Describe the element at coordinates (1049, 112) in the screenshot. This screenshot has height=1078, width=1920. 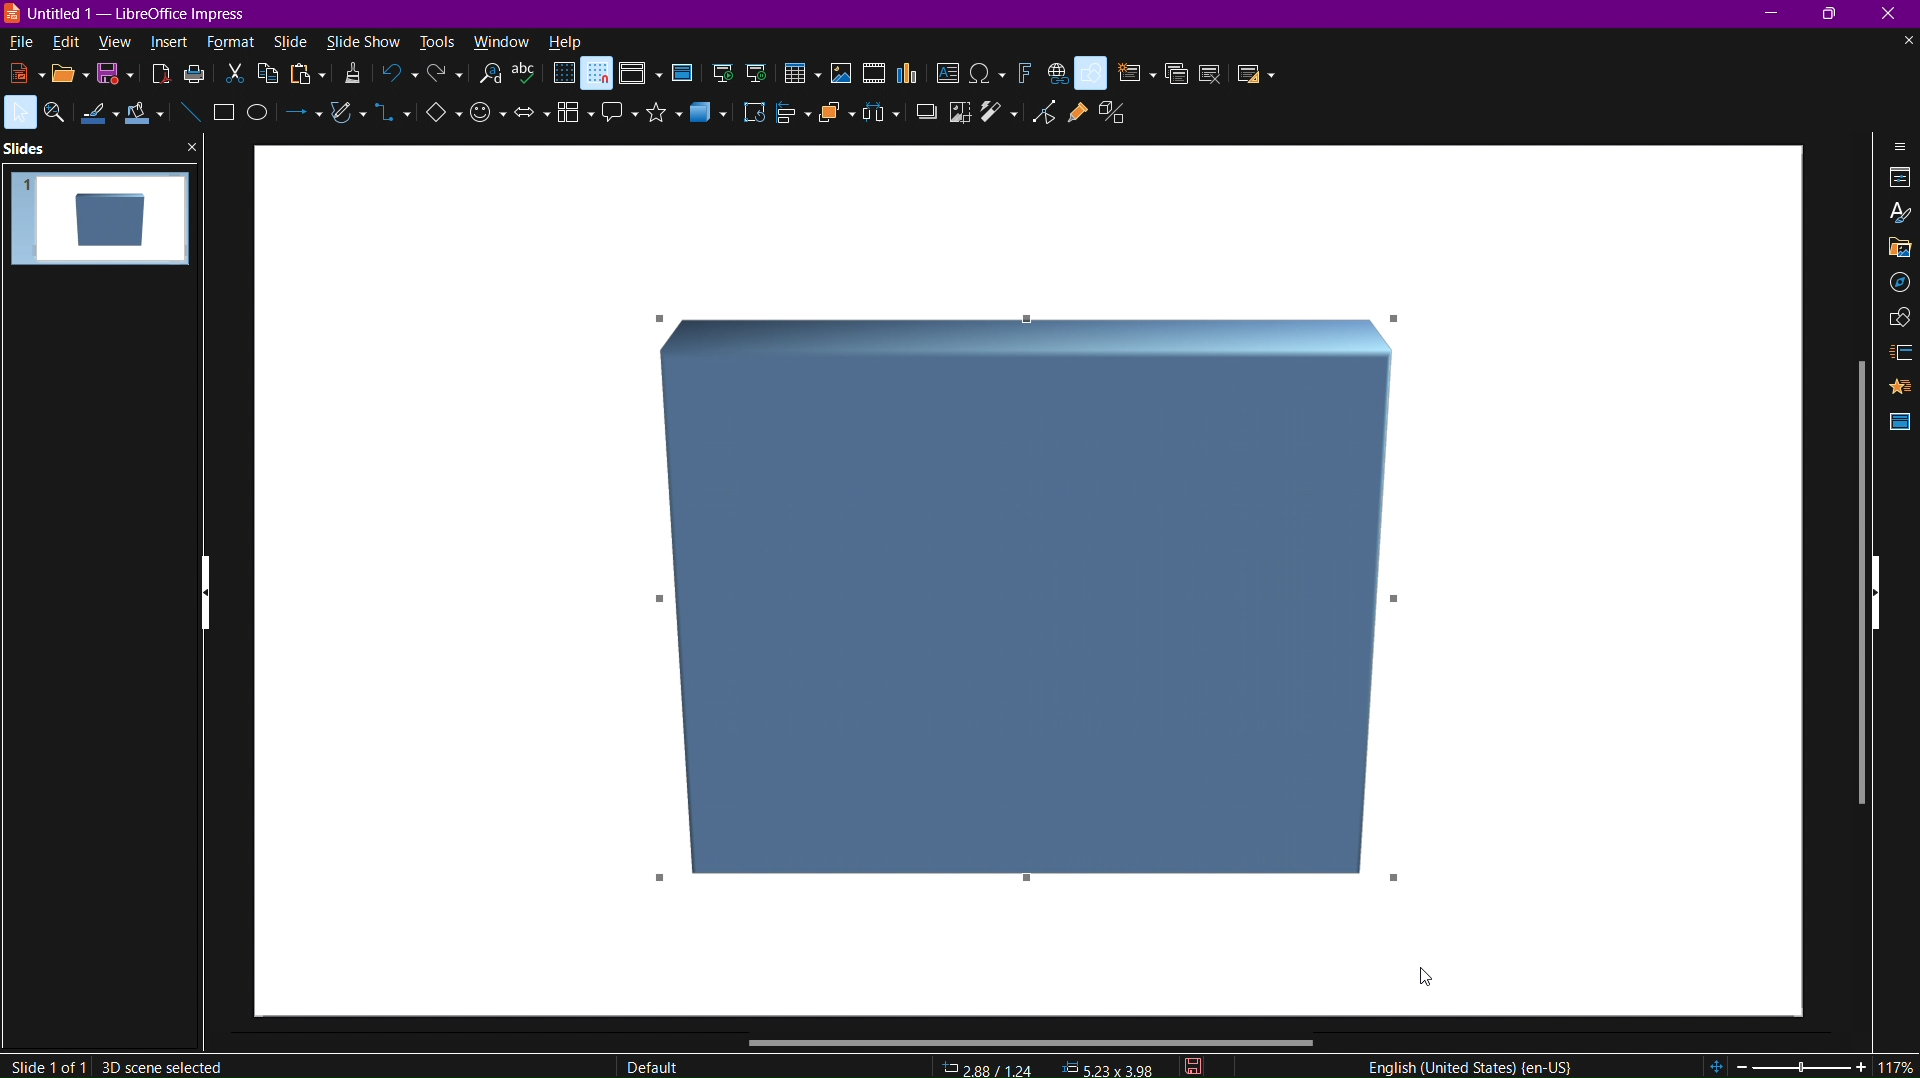
I see `Toggle Point Edit Mode` at that location.